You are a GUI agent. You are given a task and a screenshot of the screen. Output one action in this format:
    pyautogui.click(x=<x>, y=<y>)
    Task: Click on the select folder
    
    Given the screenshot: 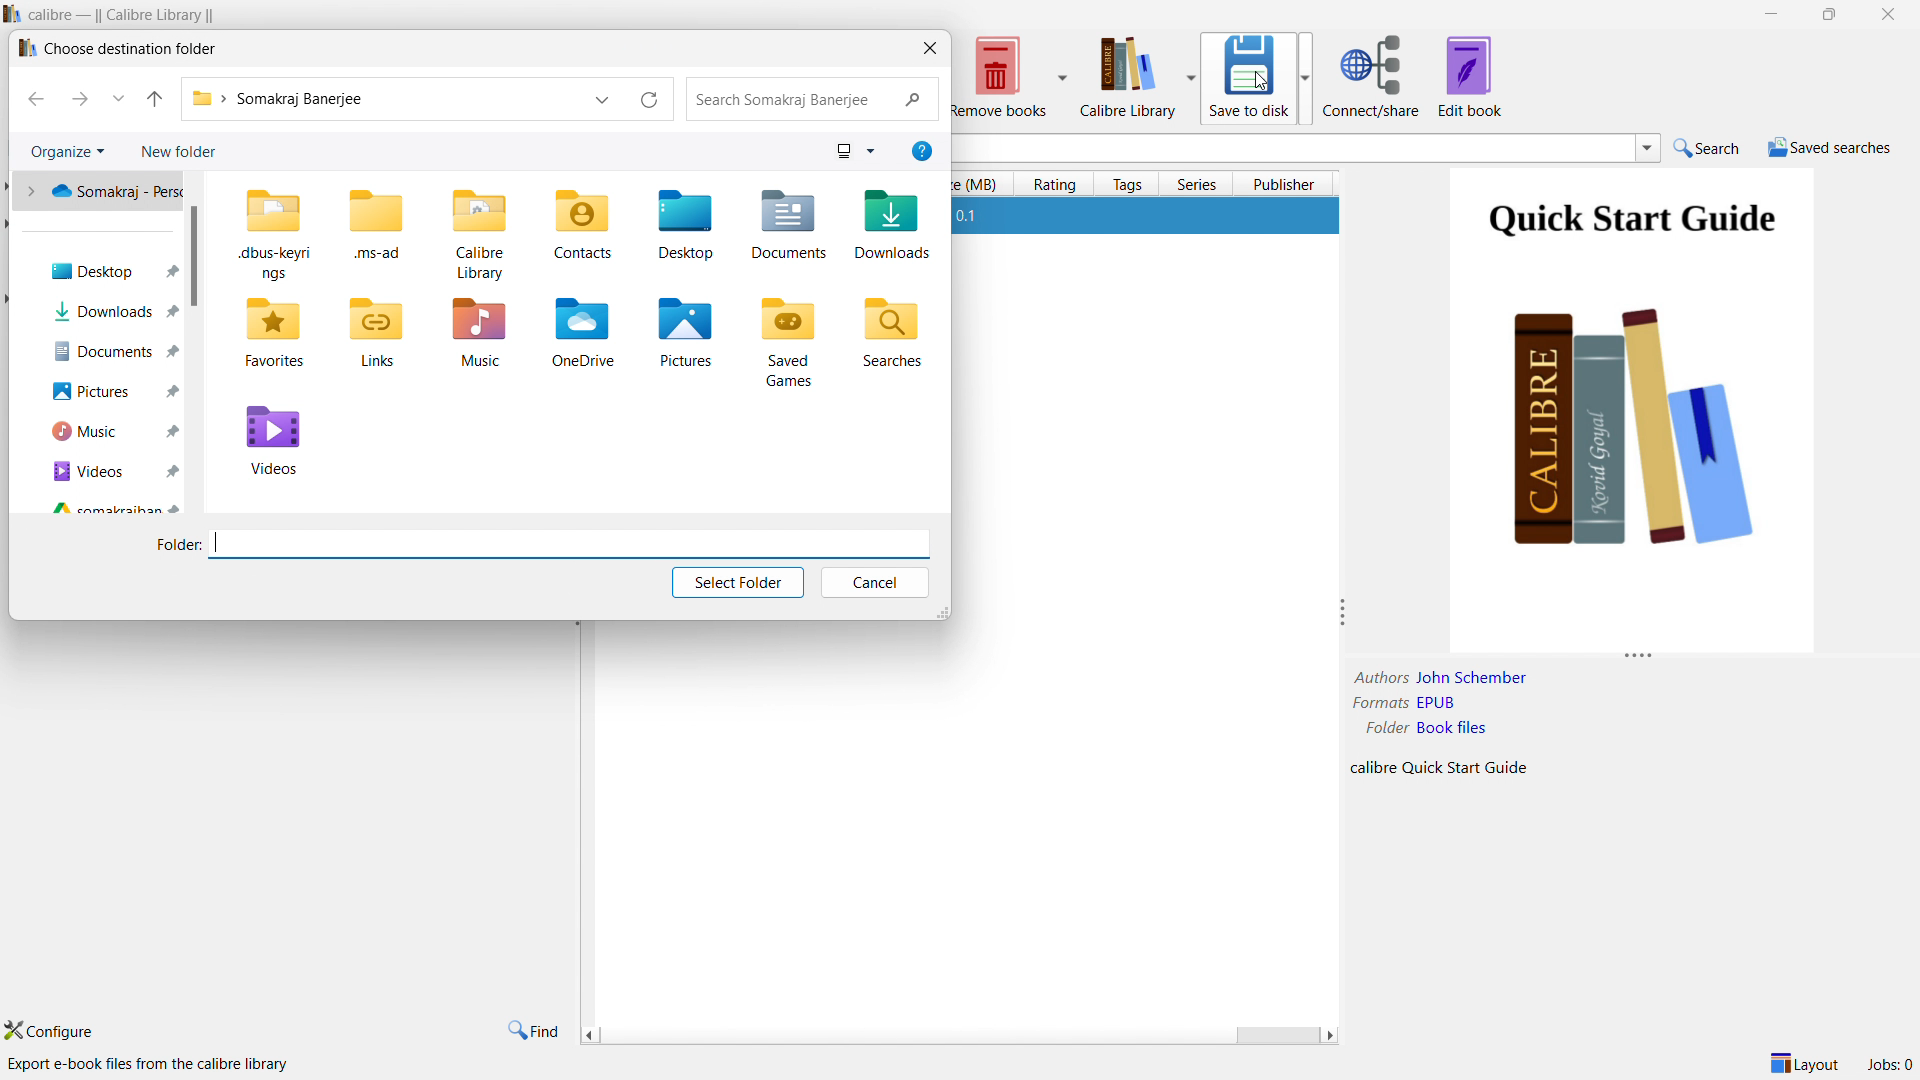 What is the action you would take?
    pyautogui.click(x=738, y=582)
    